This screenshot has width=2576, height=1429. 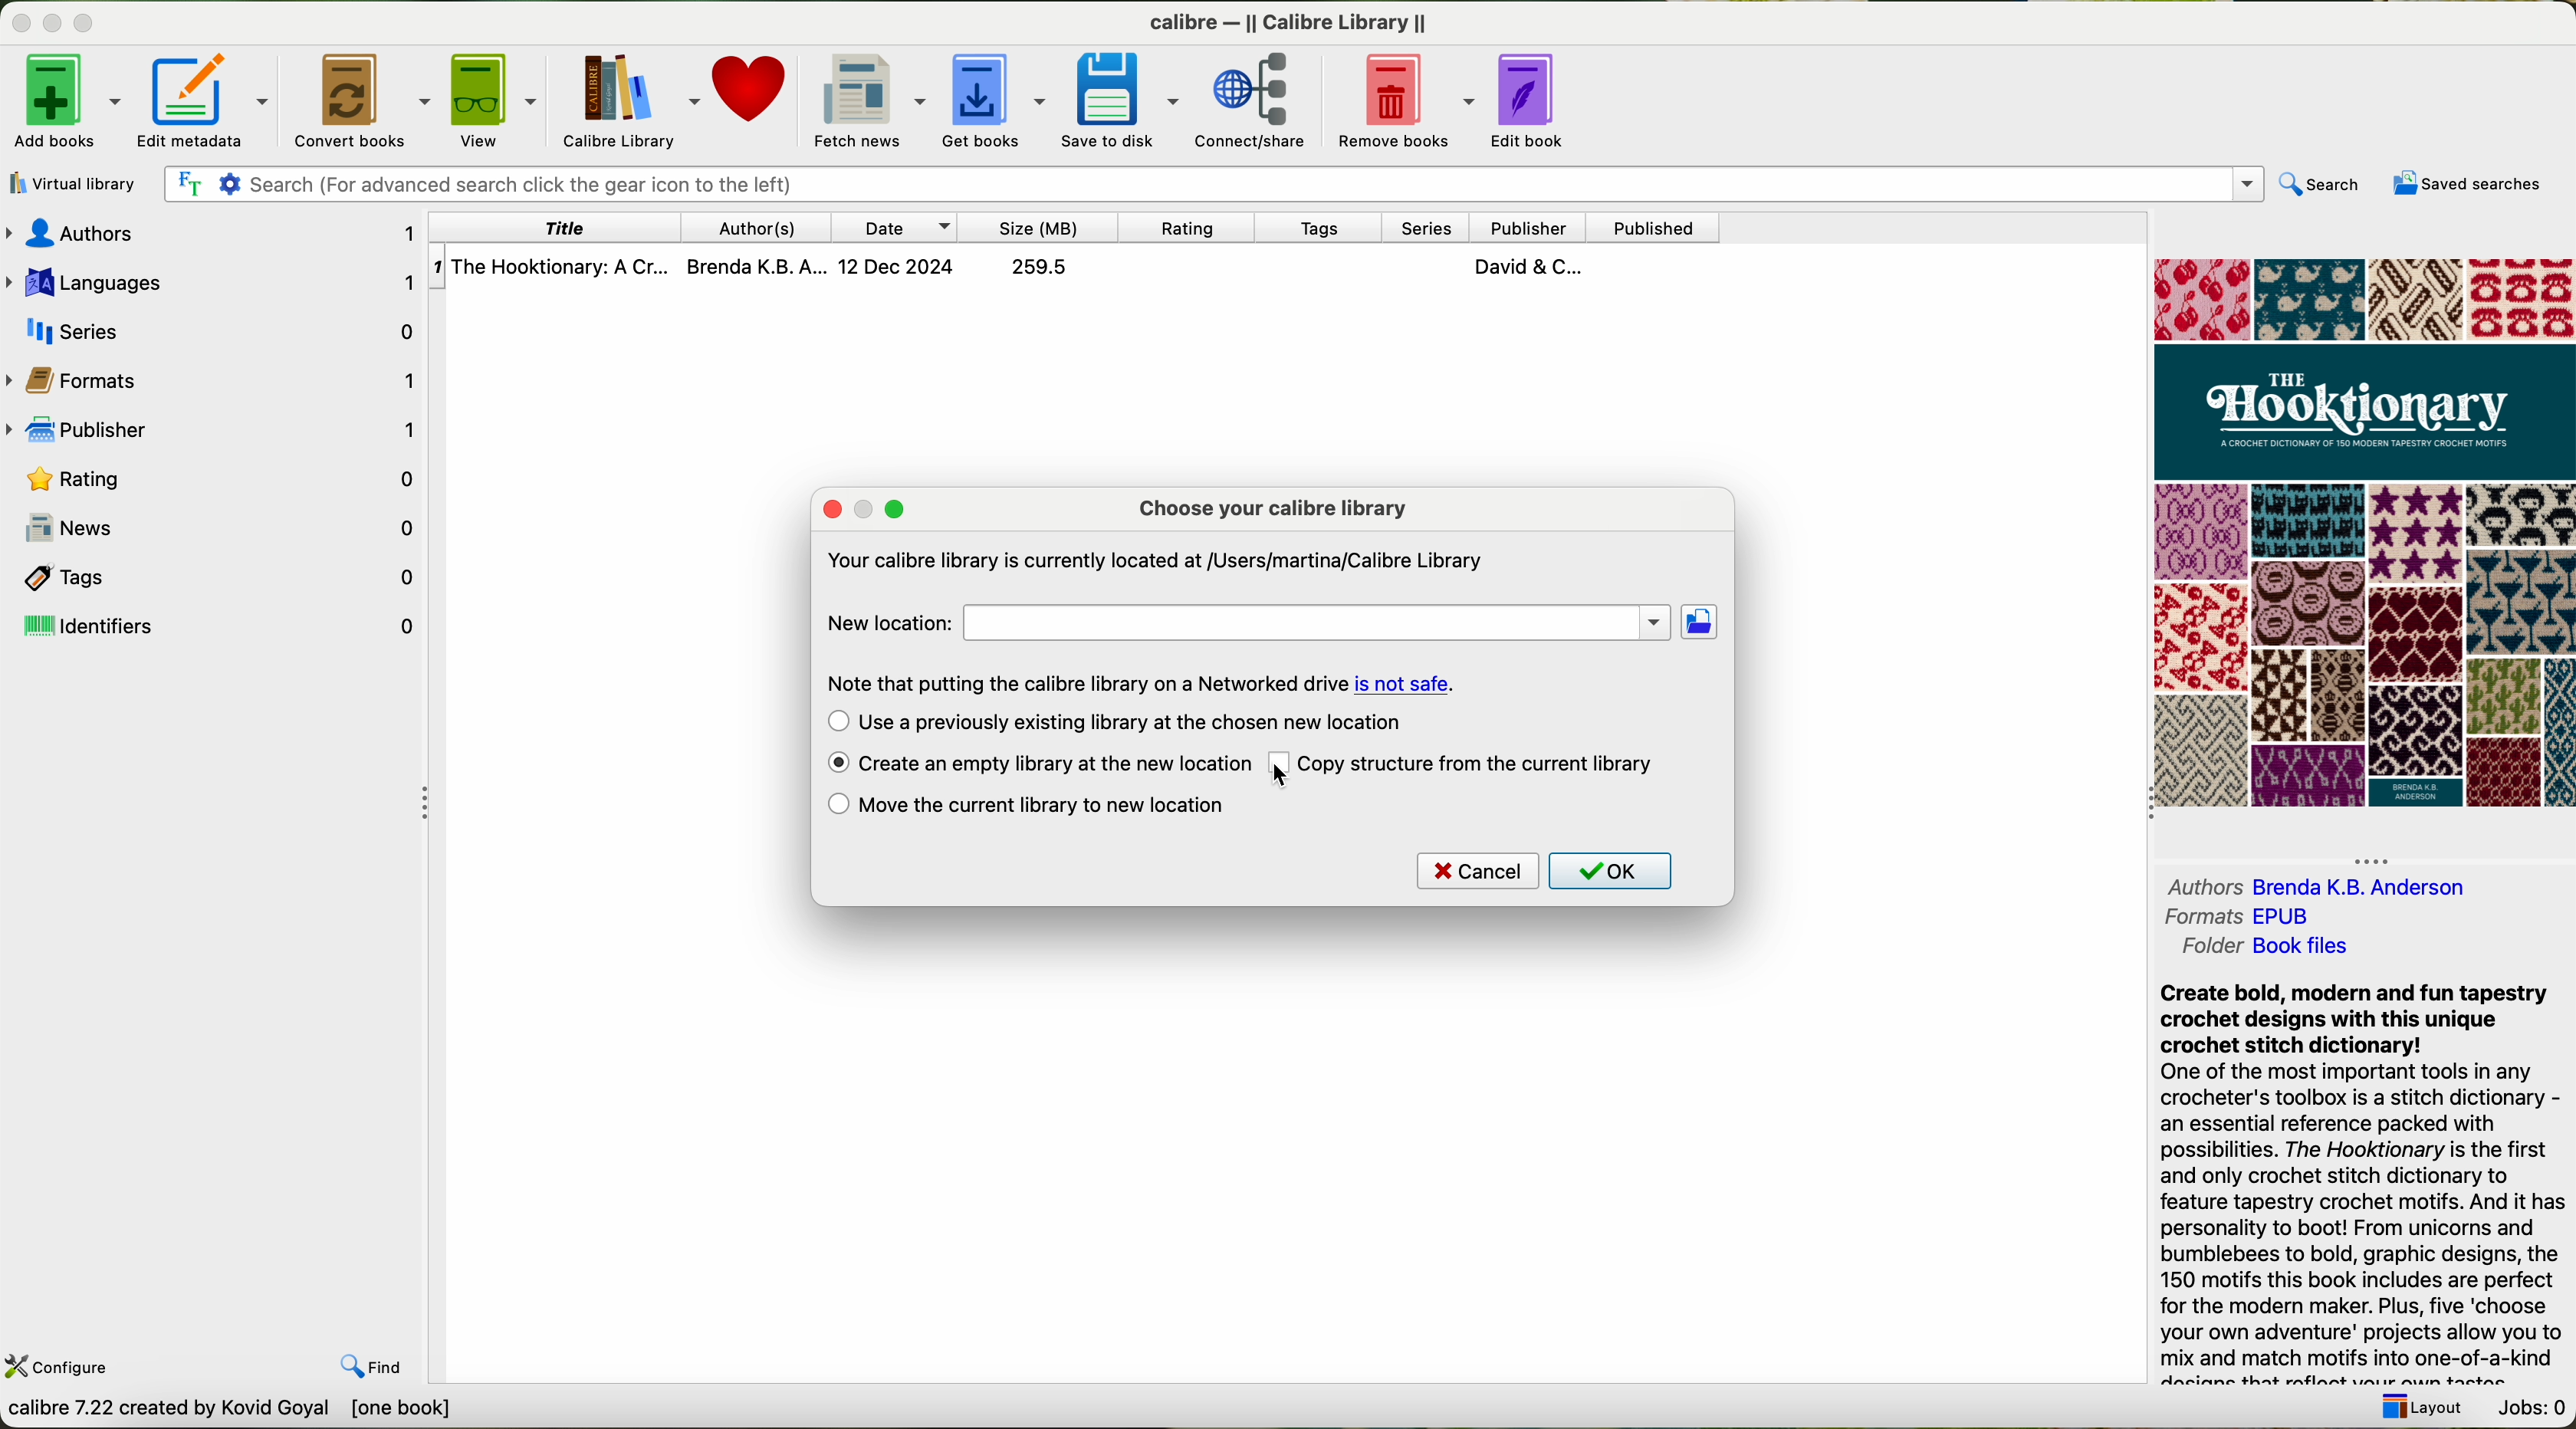 What do you see at coordinates (19, 22) in the screenshot?
I see `close program` at bounding box center [19, 22].